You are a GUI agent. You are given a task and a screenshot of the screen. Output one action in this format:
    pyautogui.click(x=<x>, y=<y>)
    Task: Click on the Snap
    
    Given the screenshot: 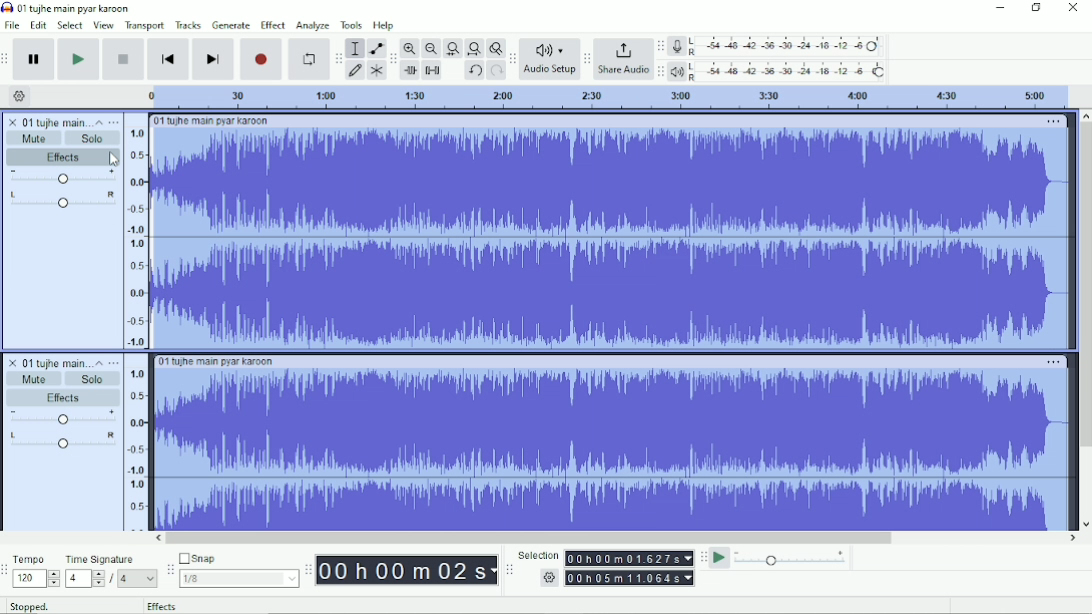 What is the action you would take?
    pyautogui.click(x=238, y=557)
    